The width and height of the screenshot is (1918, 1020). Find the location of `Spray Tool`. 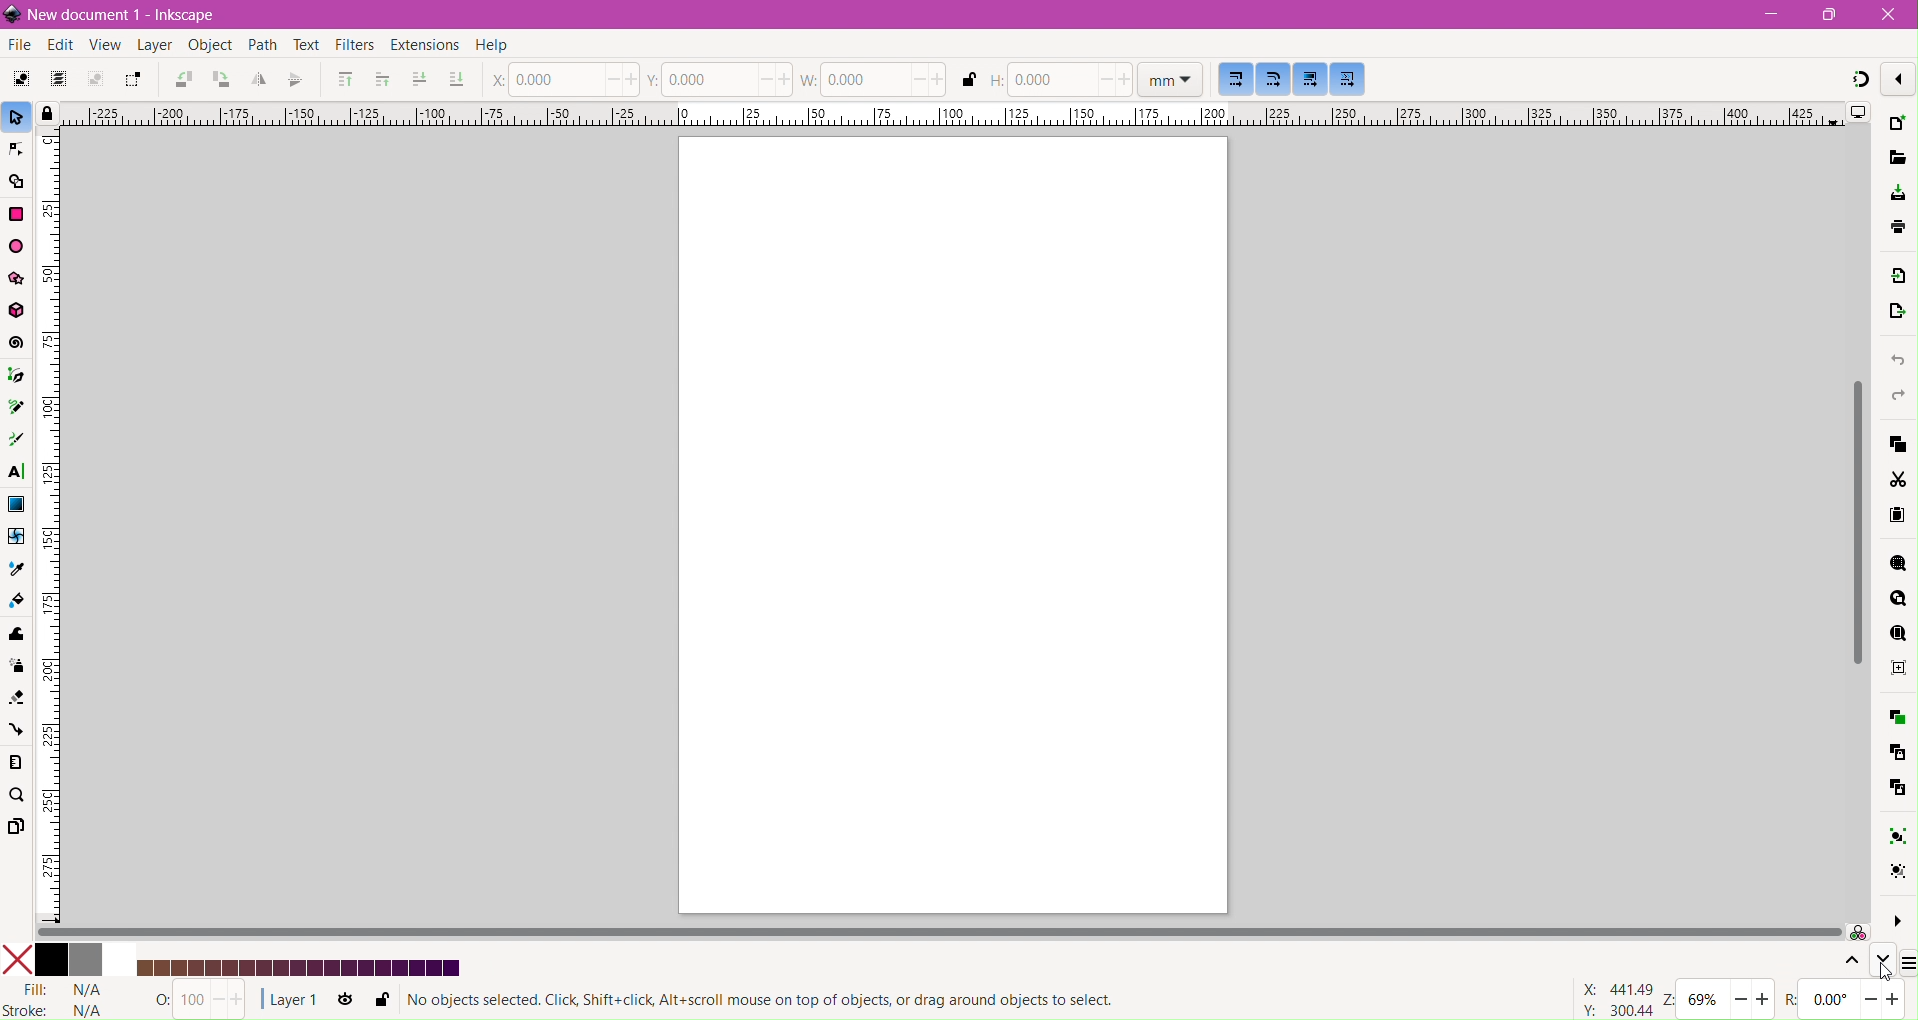

Spray Tool is located at coordinates (17, 666).